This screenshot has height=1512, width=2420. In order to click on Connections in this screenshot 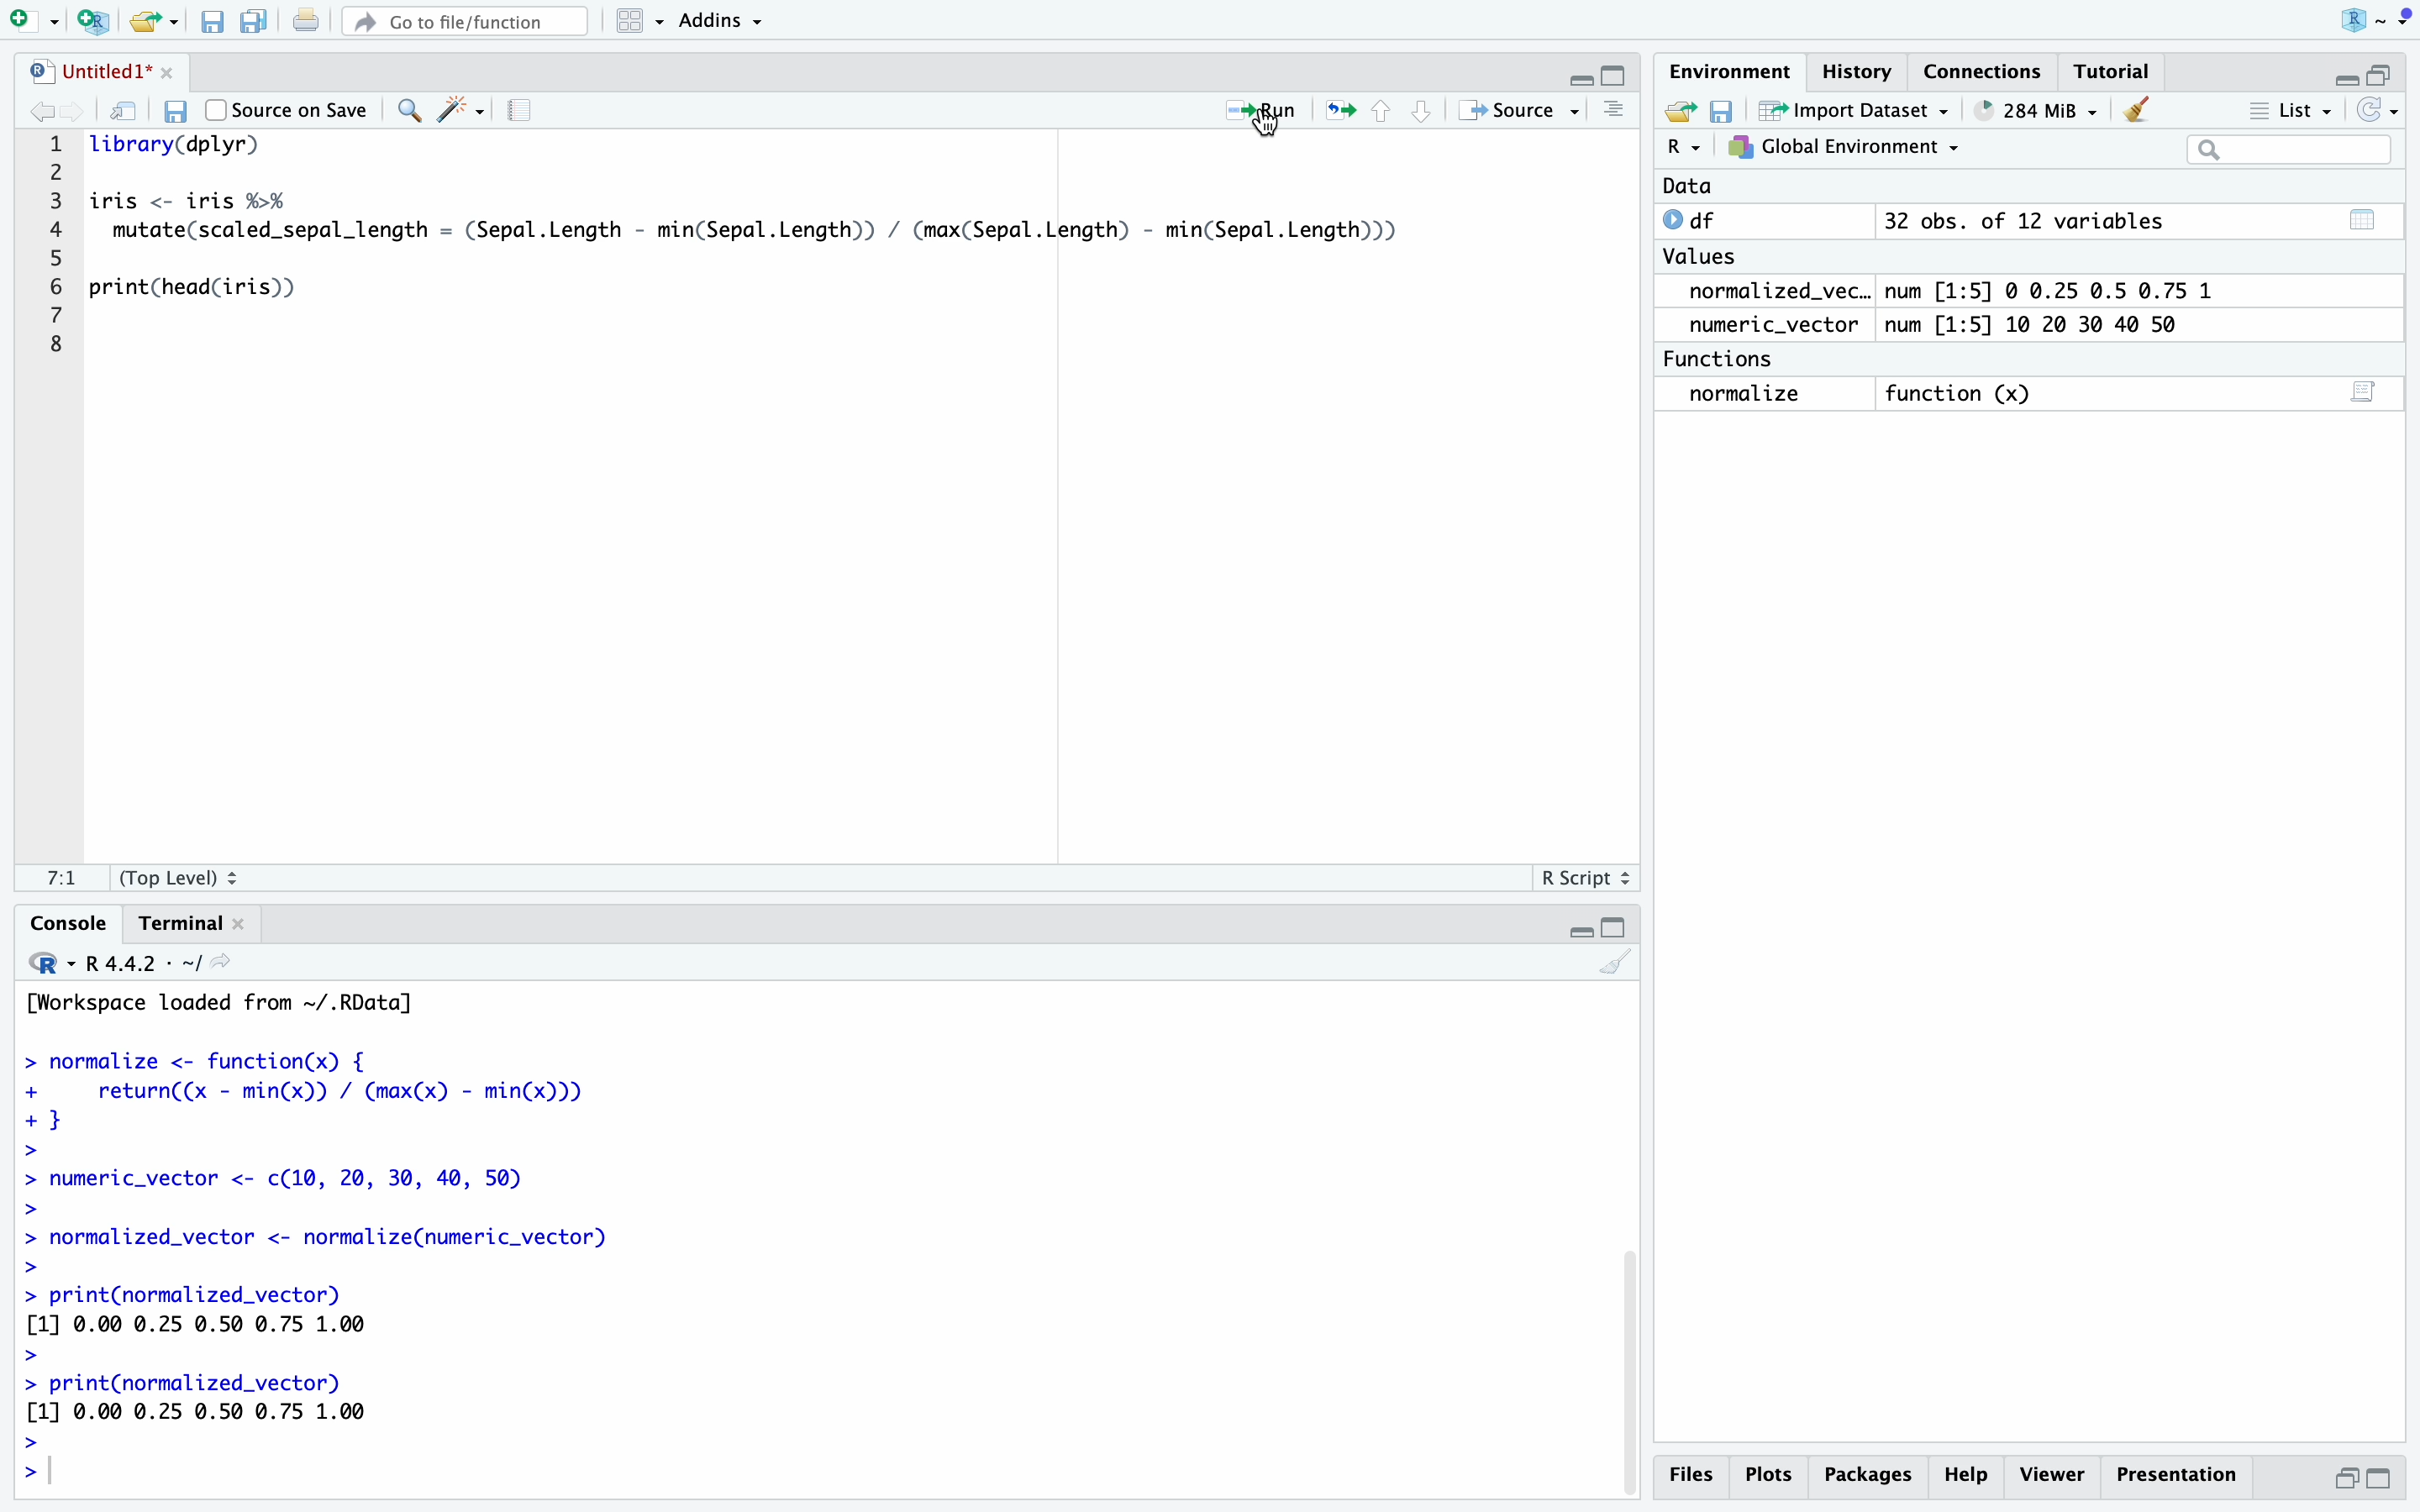, I will do `click(1984, 71)`.